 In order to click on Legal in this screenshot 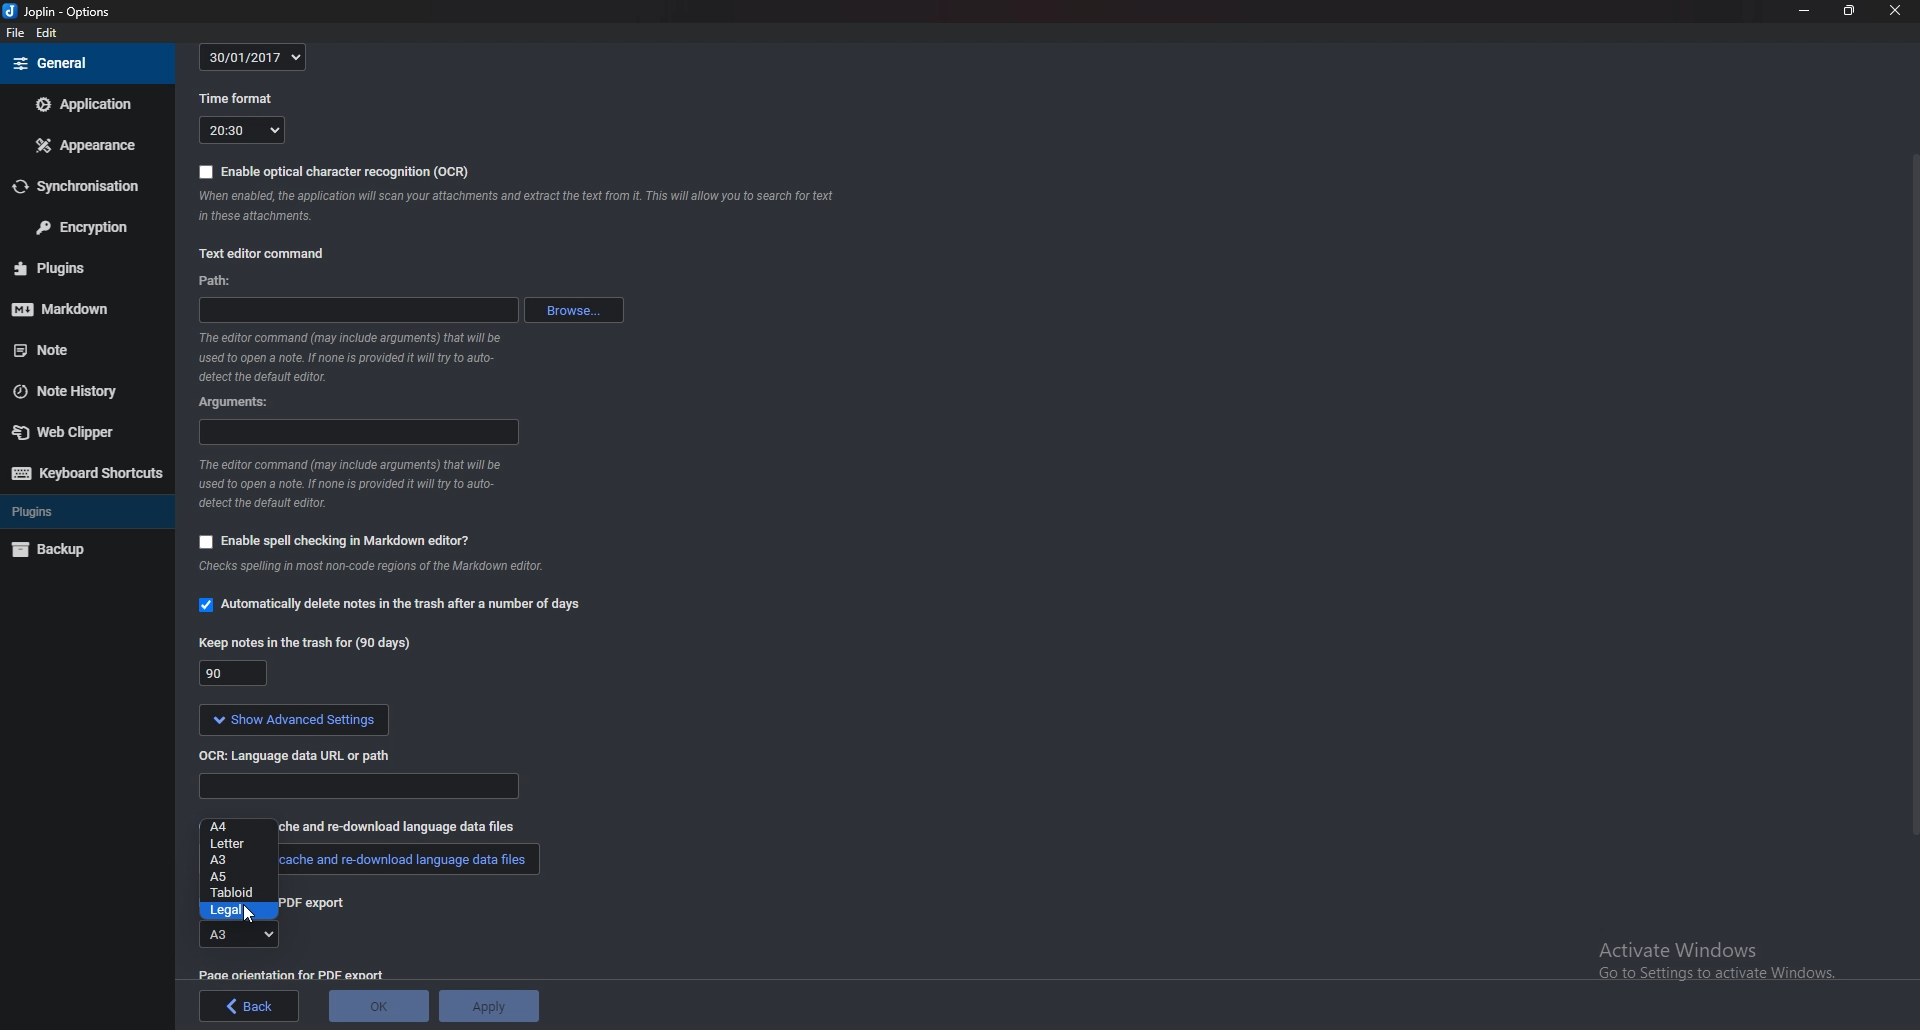, I will do `click(238, 912)`.